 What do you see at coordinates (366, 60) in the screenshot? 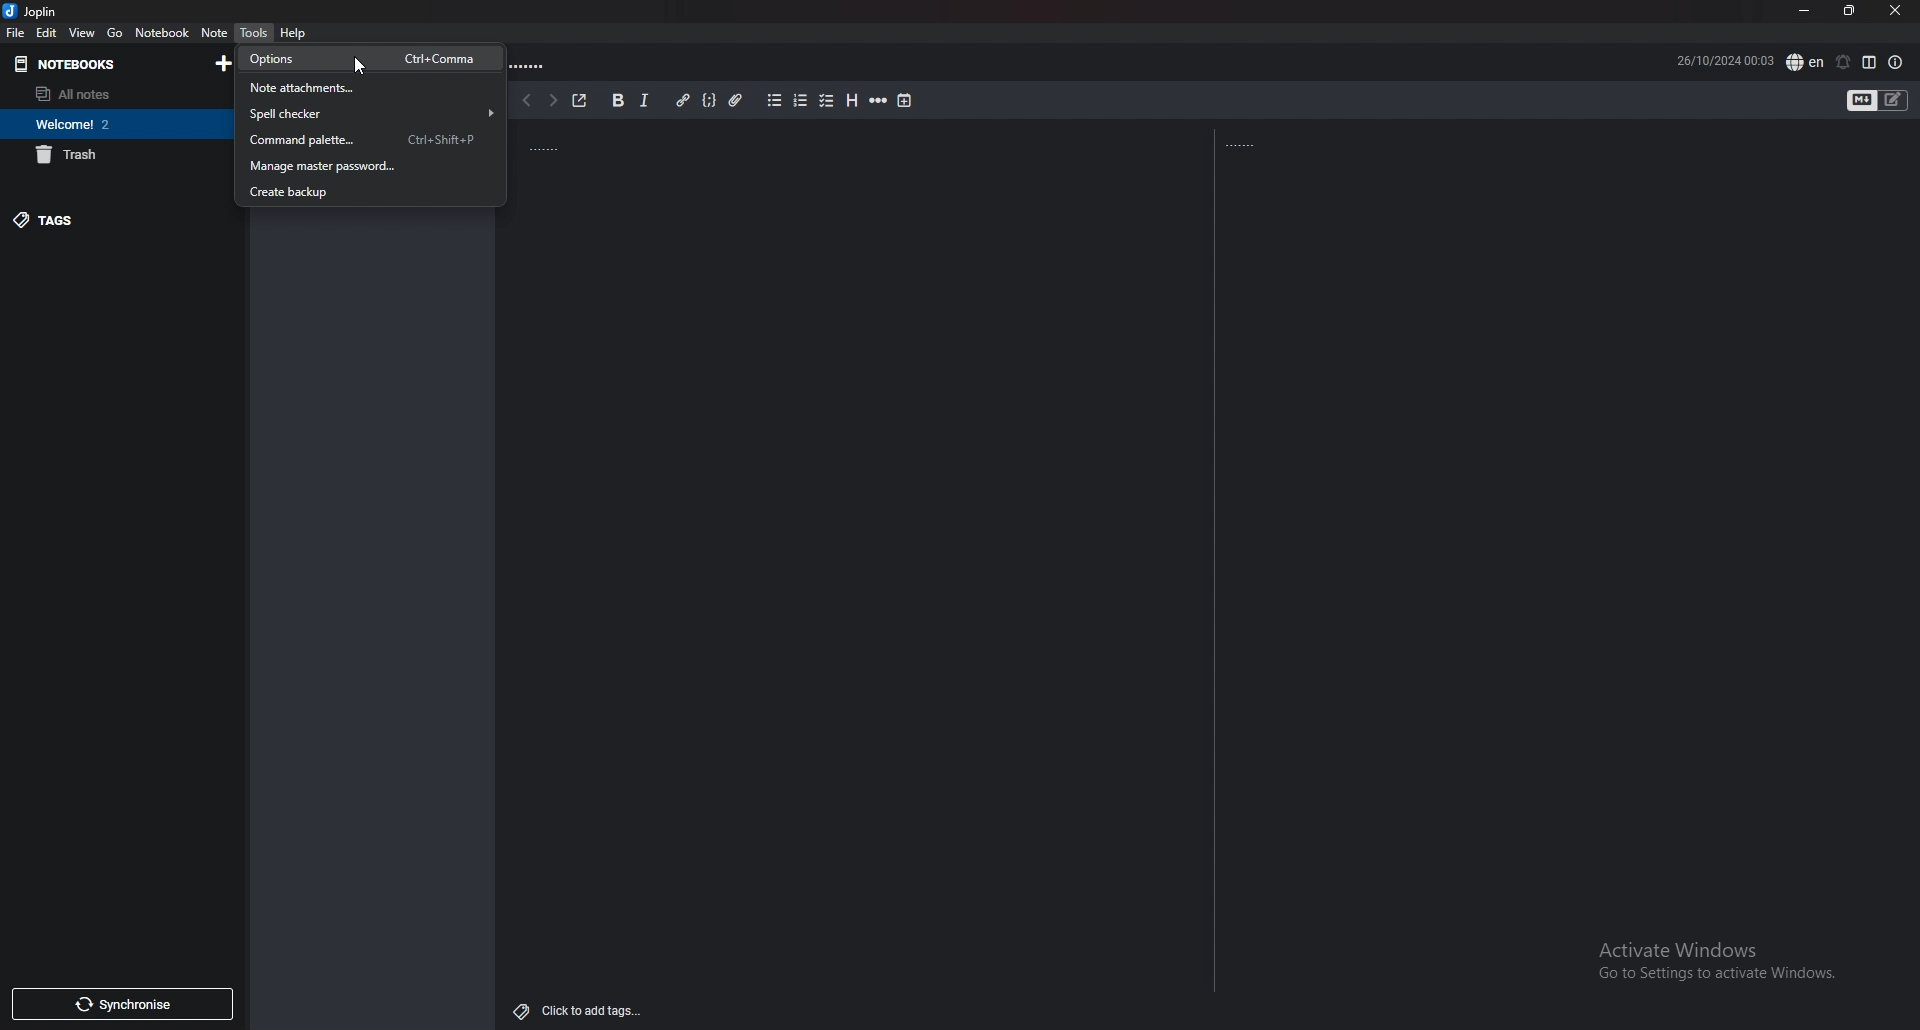
I see `options` at bounding box center [366, 60].